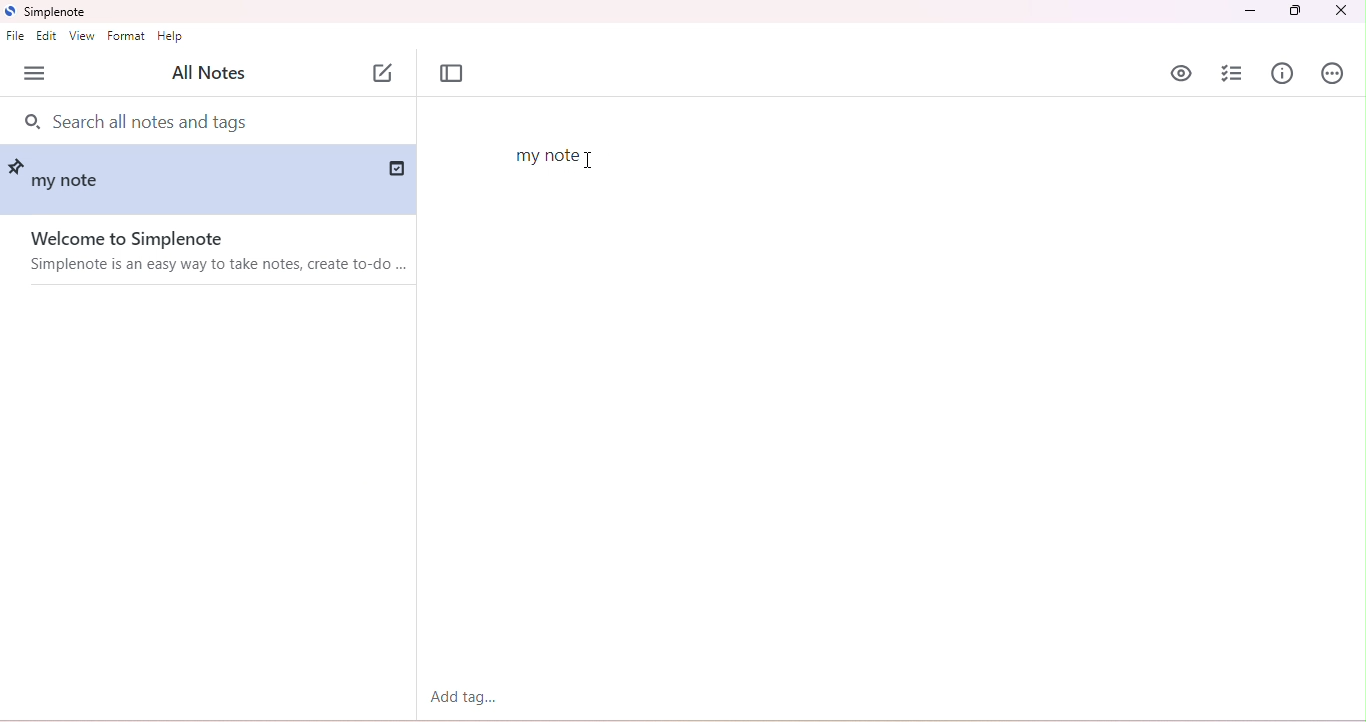  What do you see at coordinates (1283, 72) in the screenshot?
I see `info` at bounding box center [1283, 72].